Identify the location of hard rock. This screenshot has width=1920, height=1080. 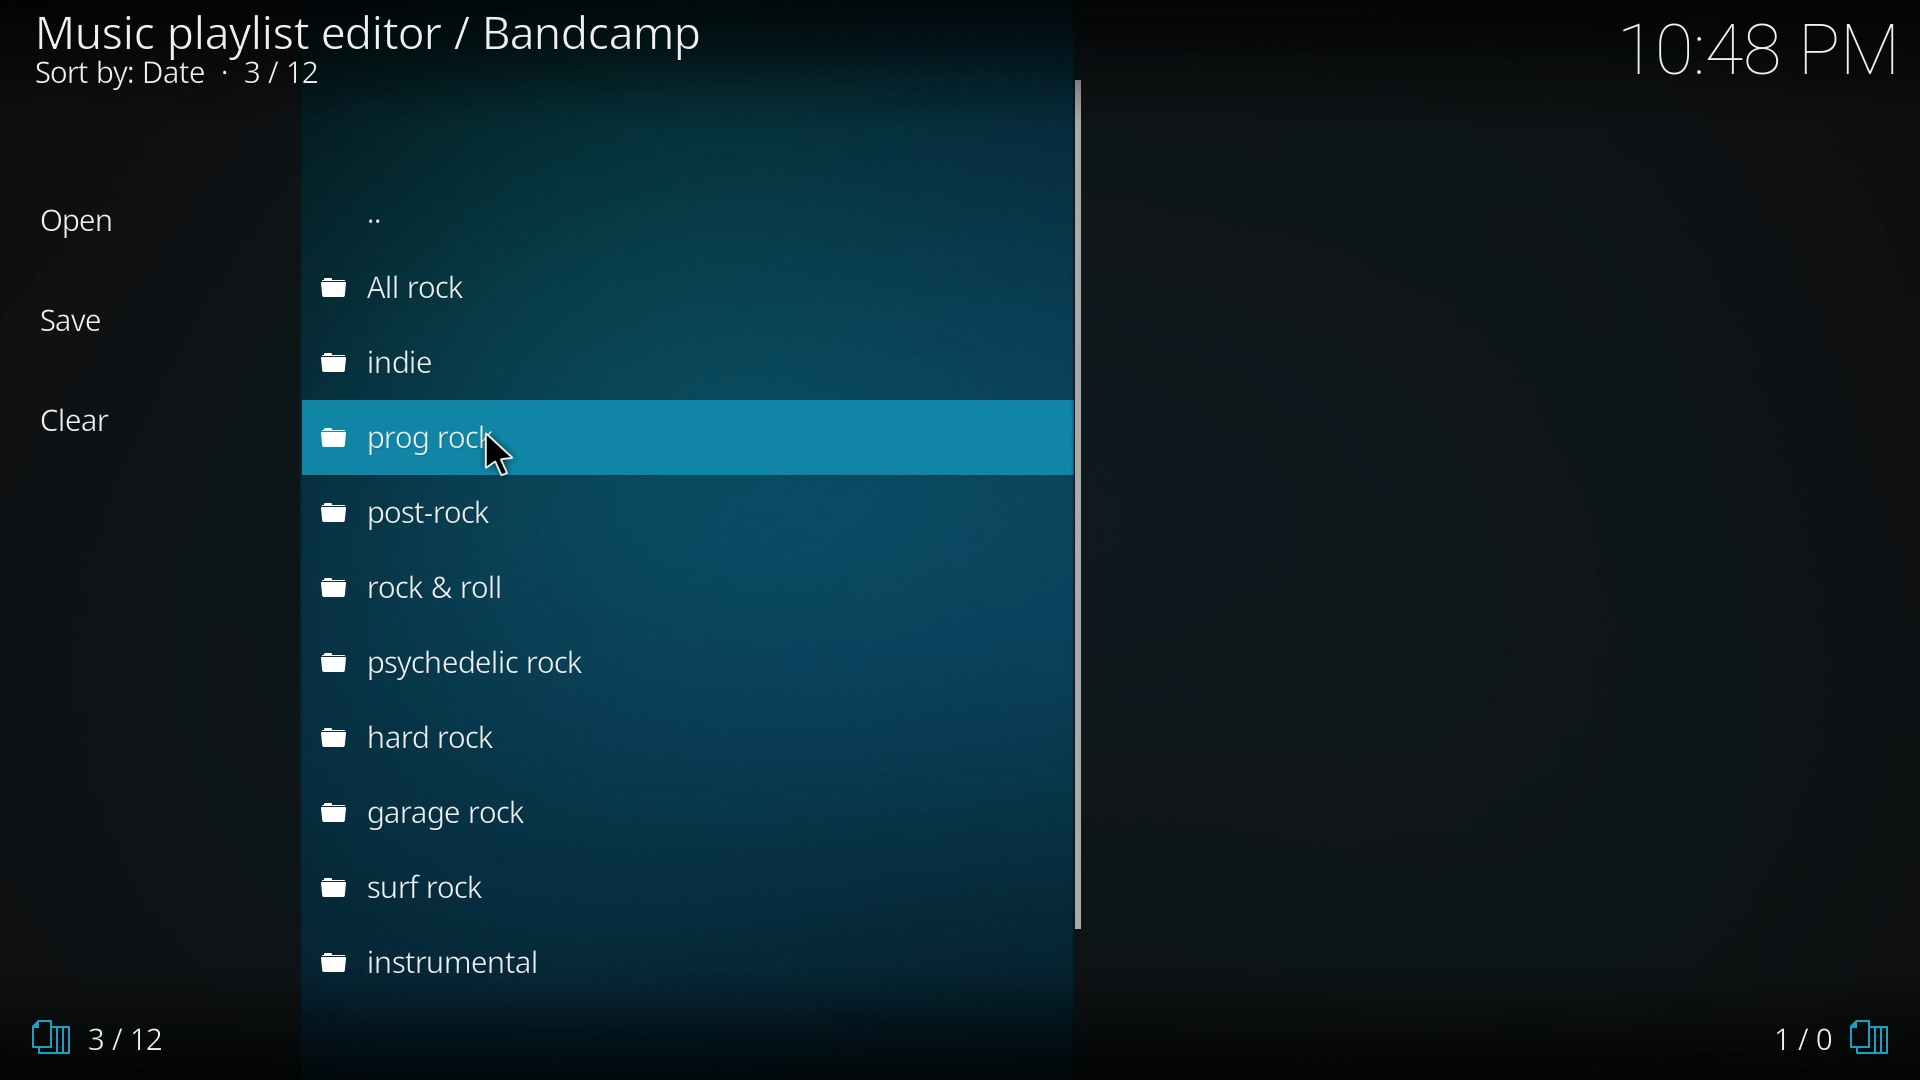
(447, 738).